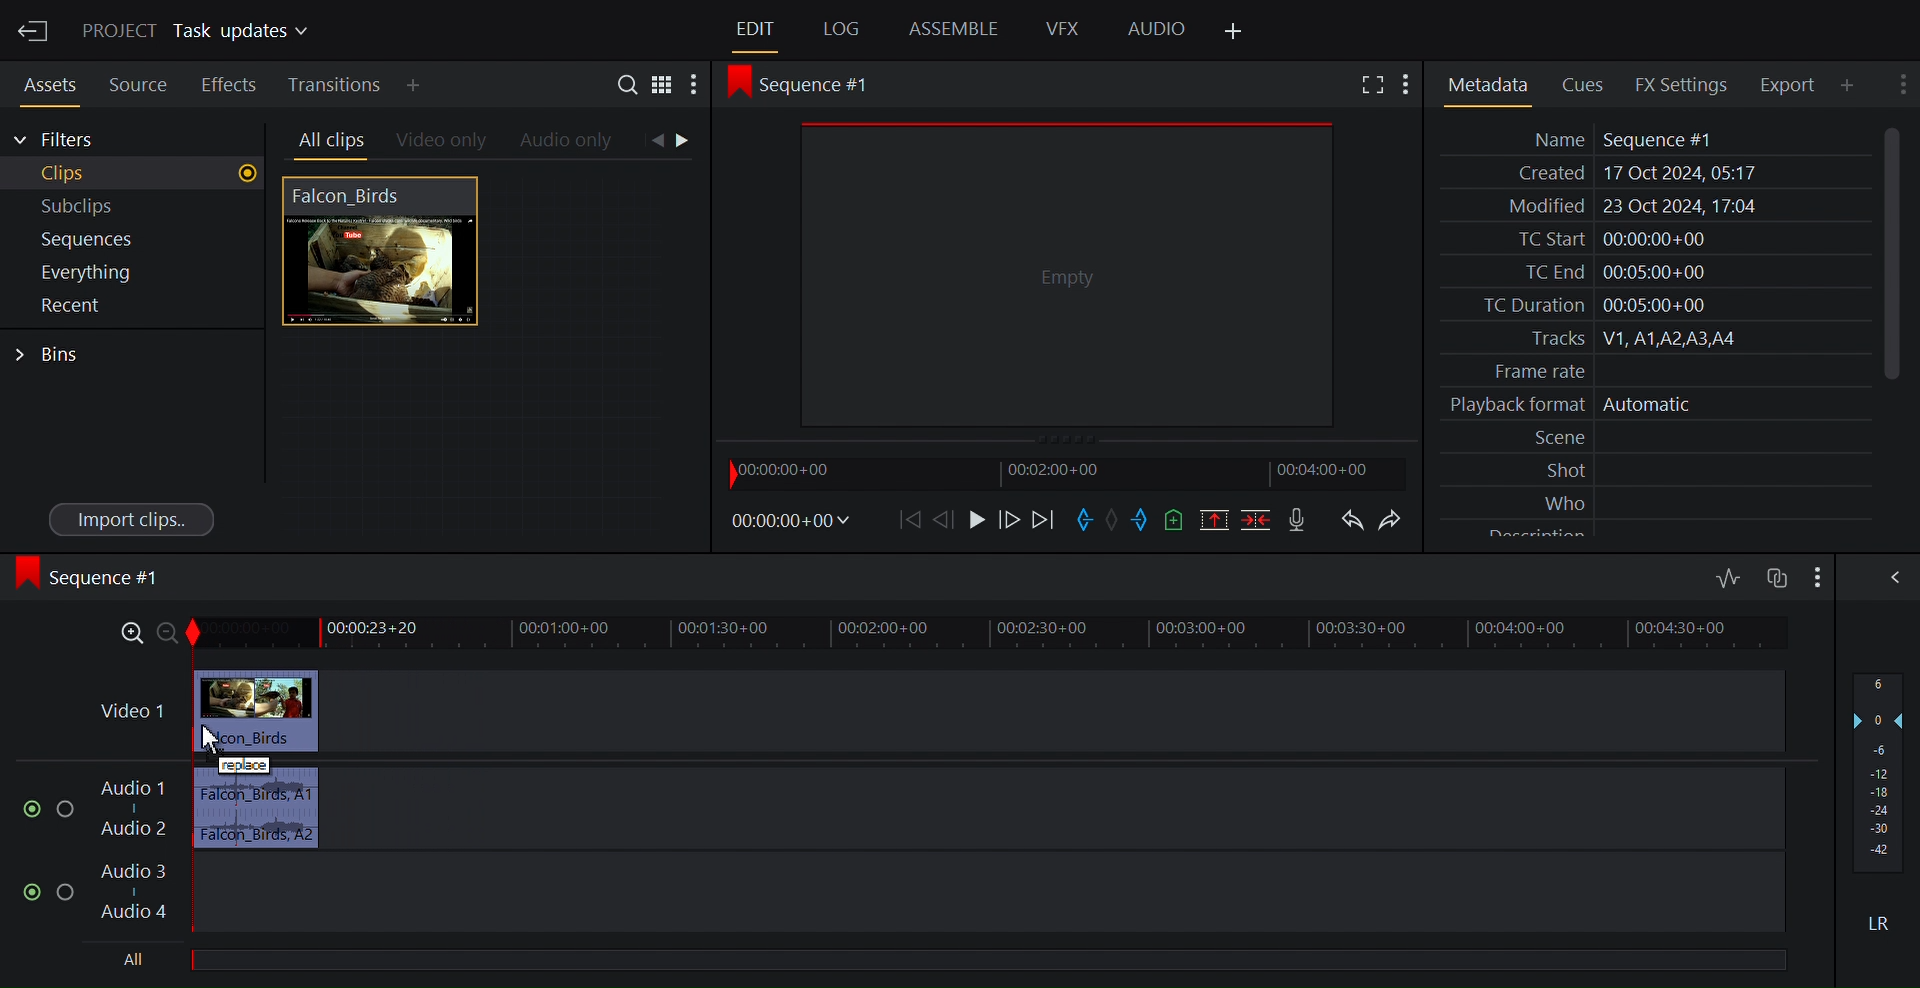 This screenshot has width=1920, height=988. I want to click on Videos only, so click(442, 142).